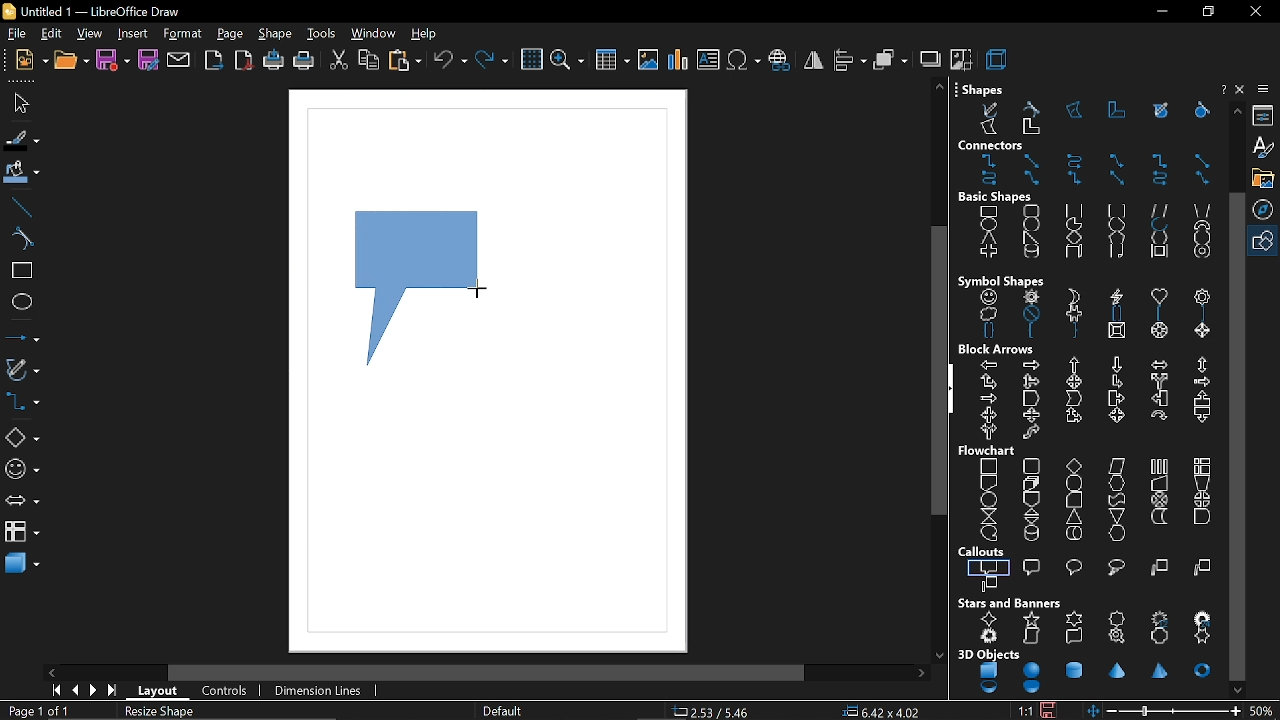 The width and height of the screenshot is (1280, 720). I want to click on insert image, so click(647, 62).